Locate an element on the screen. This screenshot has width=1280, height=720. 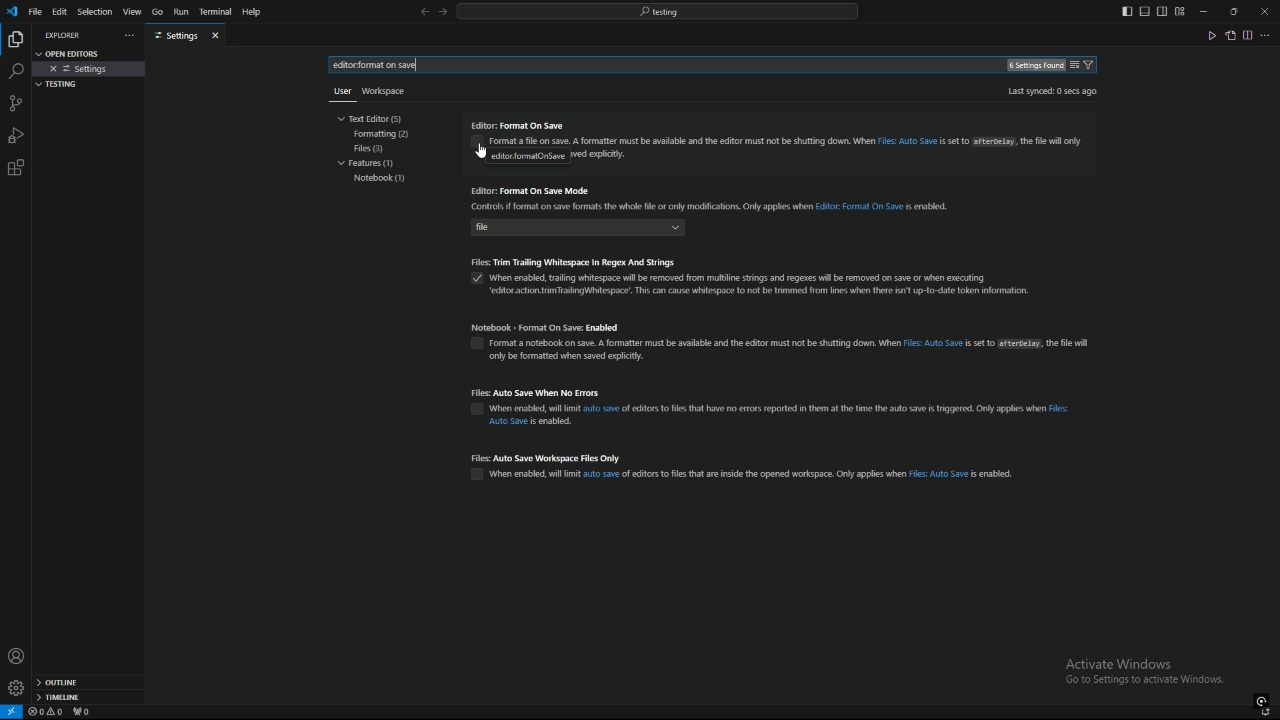
go is located at coordinates (157, 12).